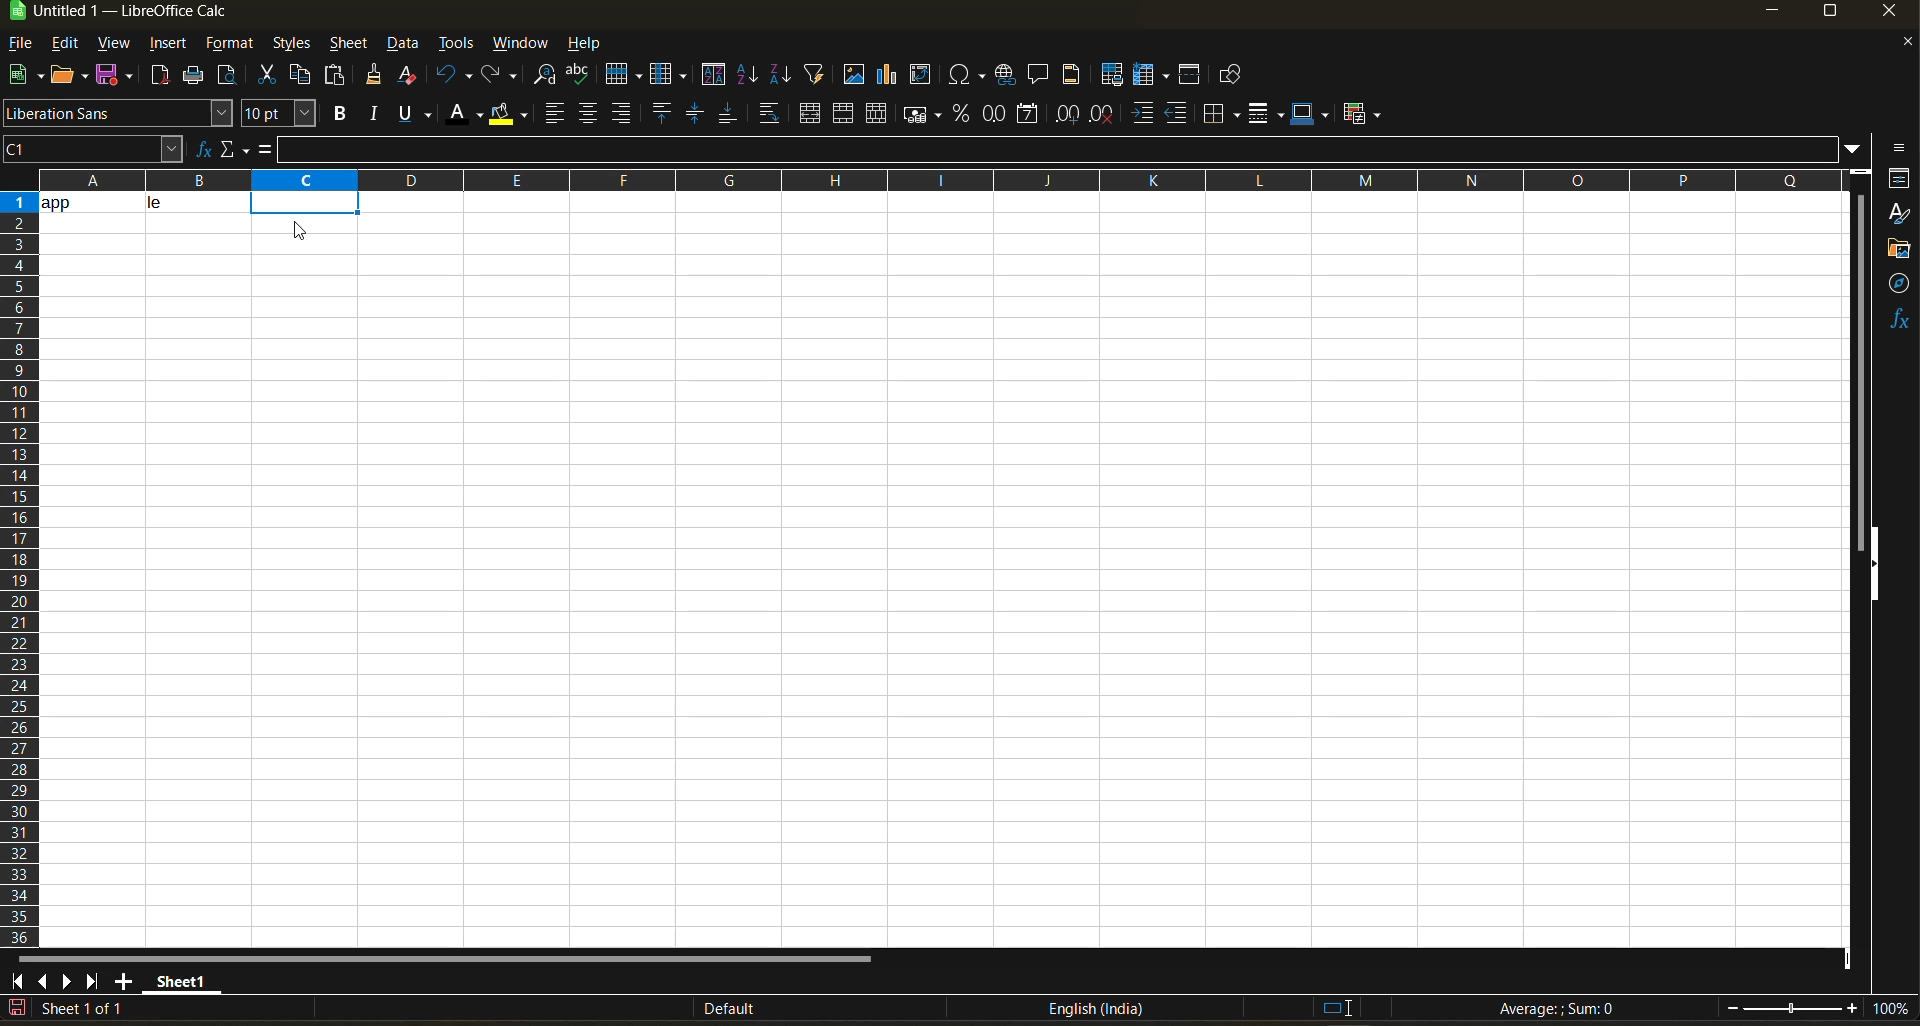 Image resolution: width=1920 pixels, height=1026 pixels. I want to click on center vertically, so click(695, 114).